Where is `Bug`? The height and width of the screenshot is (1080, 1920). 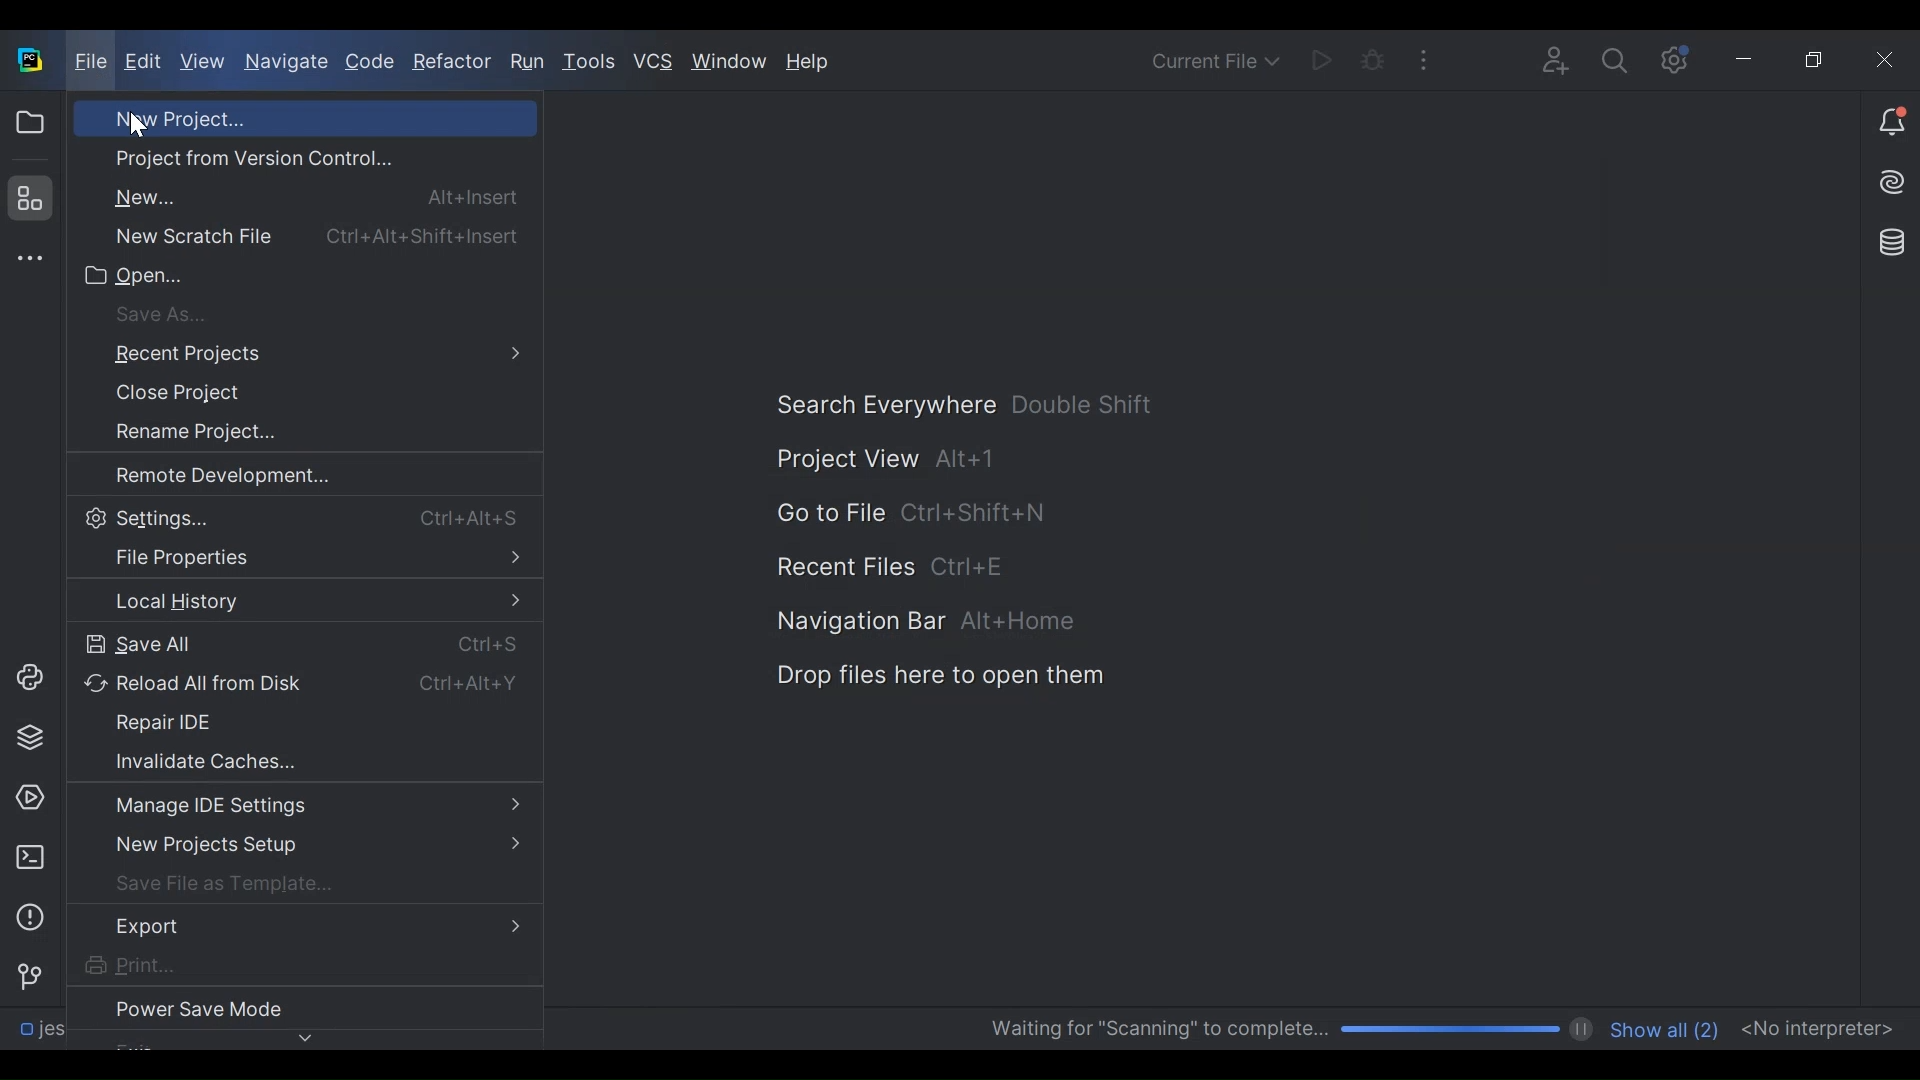
Bug is located at coordinates (1372, 62).